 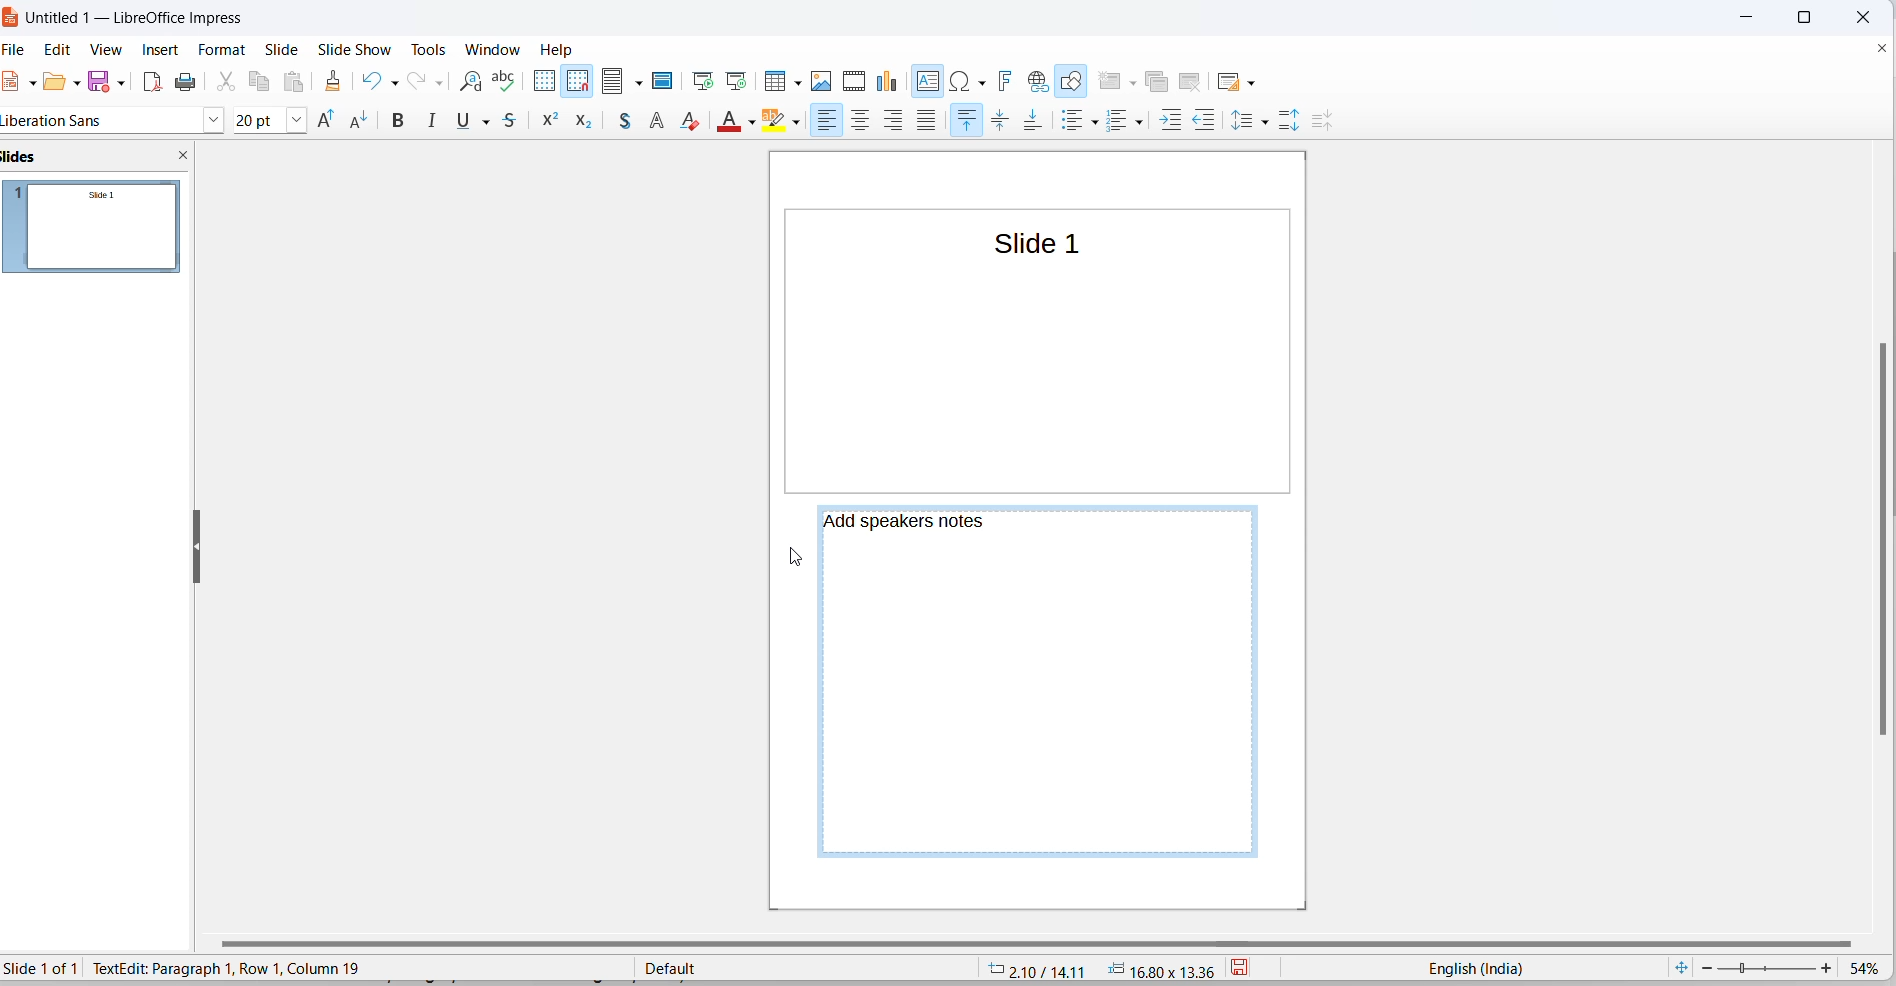 What do you see at coordinates (380, 120) in the screenshot?
I see `connectors` at bounding box center [380, 120].